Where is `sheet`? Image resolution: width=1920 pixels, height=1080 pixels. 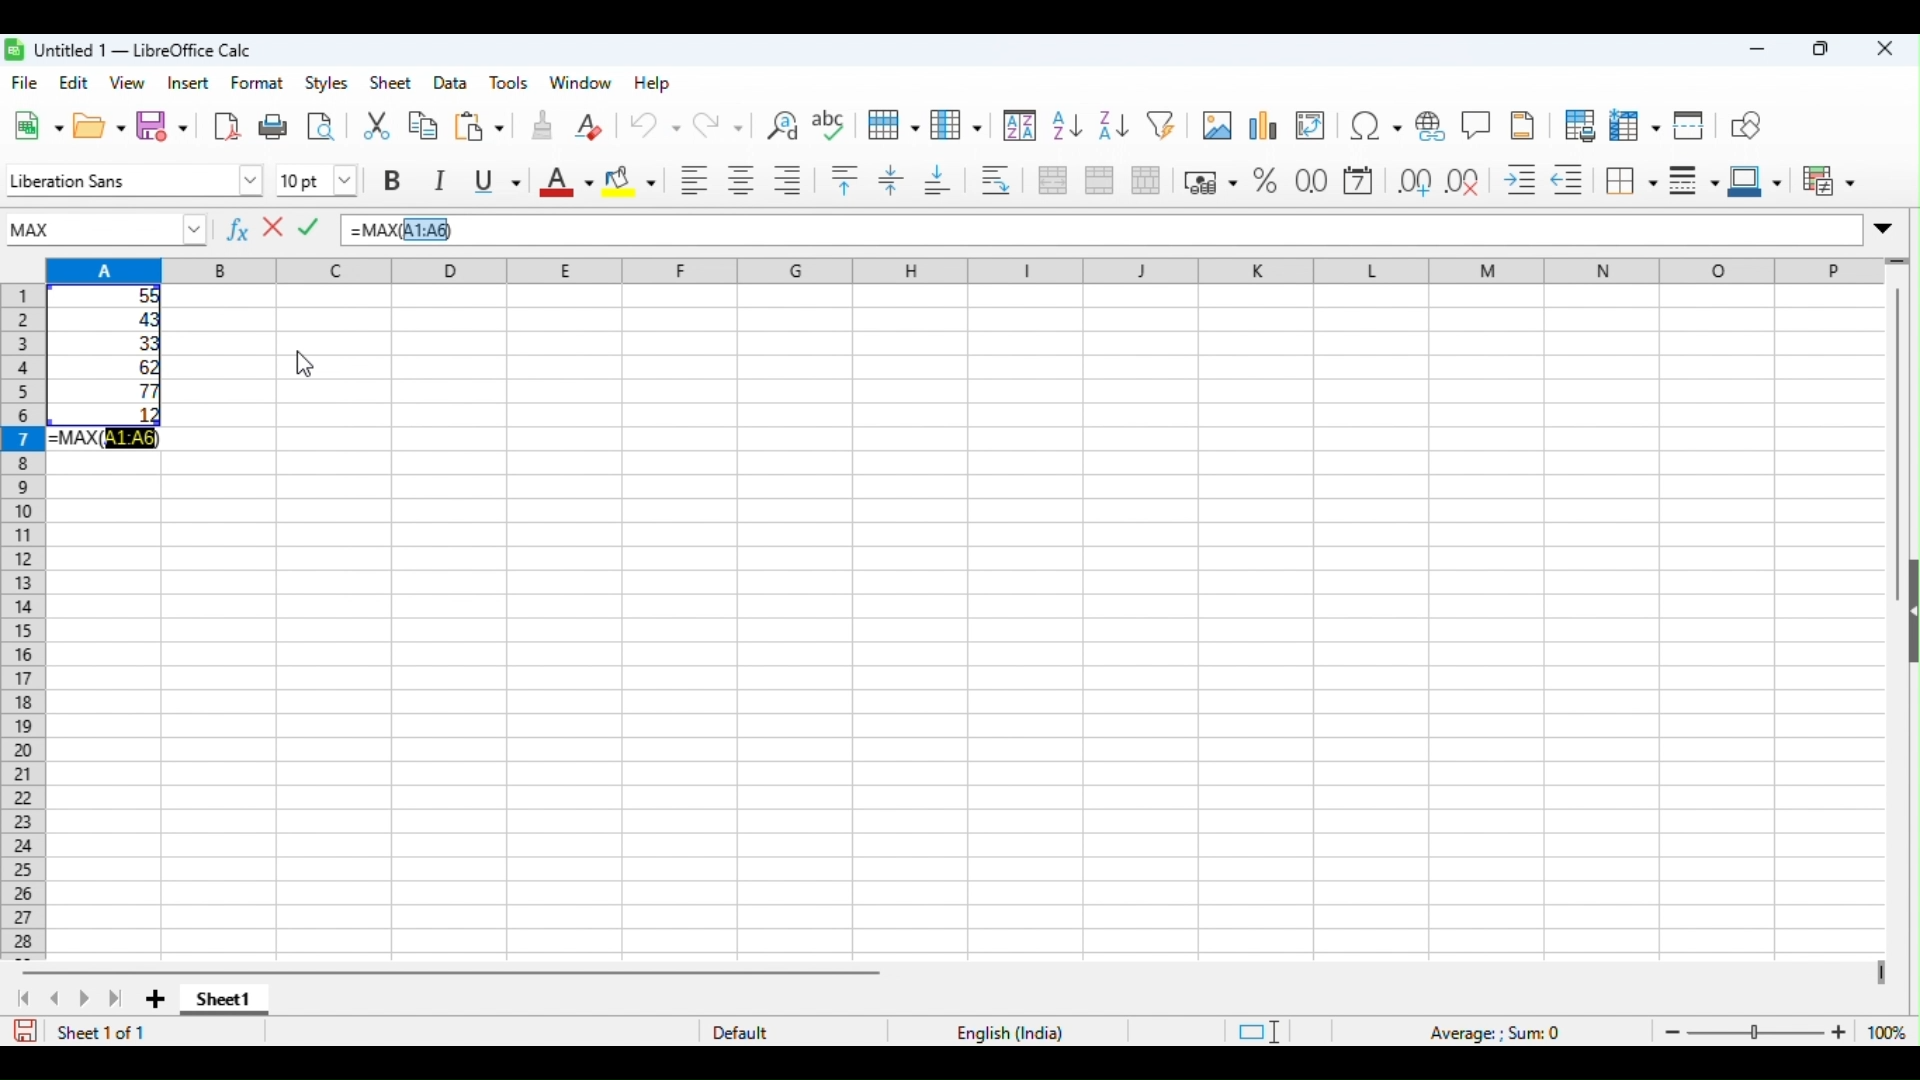
sheet is located at coordinates (390, 83).